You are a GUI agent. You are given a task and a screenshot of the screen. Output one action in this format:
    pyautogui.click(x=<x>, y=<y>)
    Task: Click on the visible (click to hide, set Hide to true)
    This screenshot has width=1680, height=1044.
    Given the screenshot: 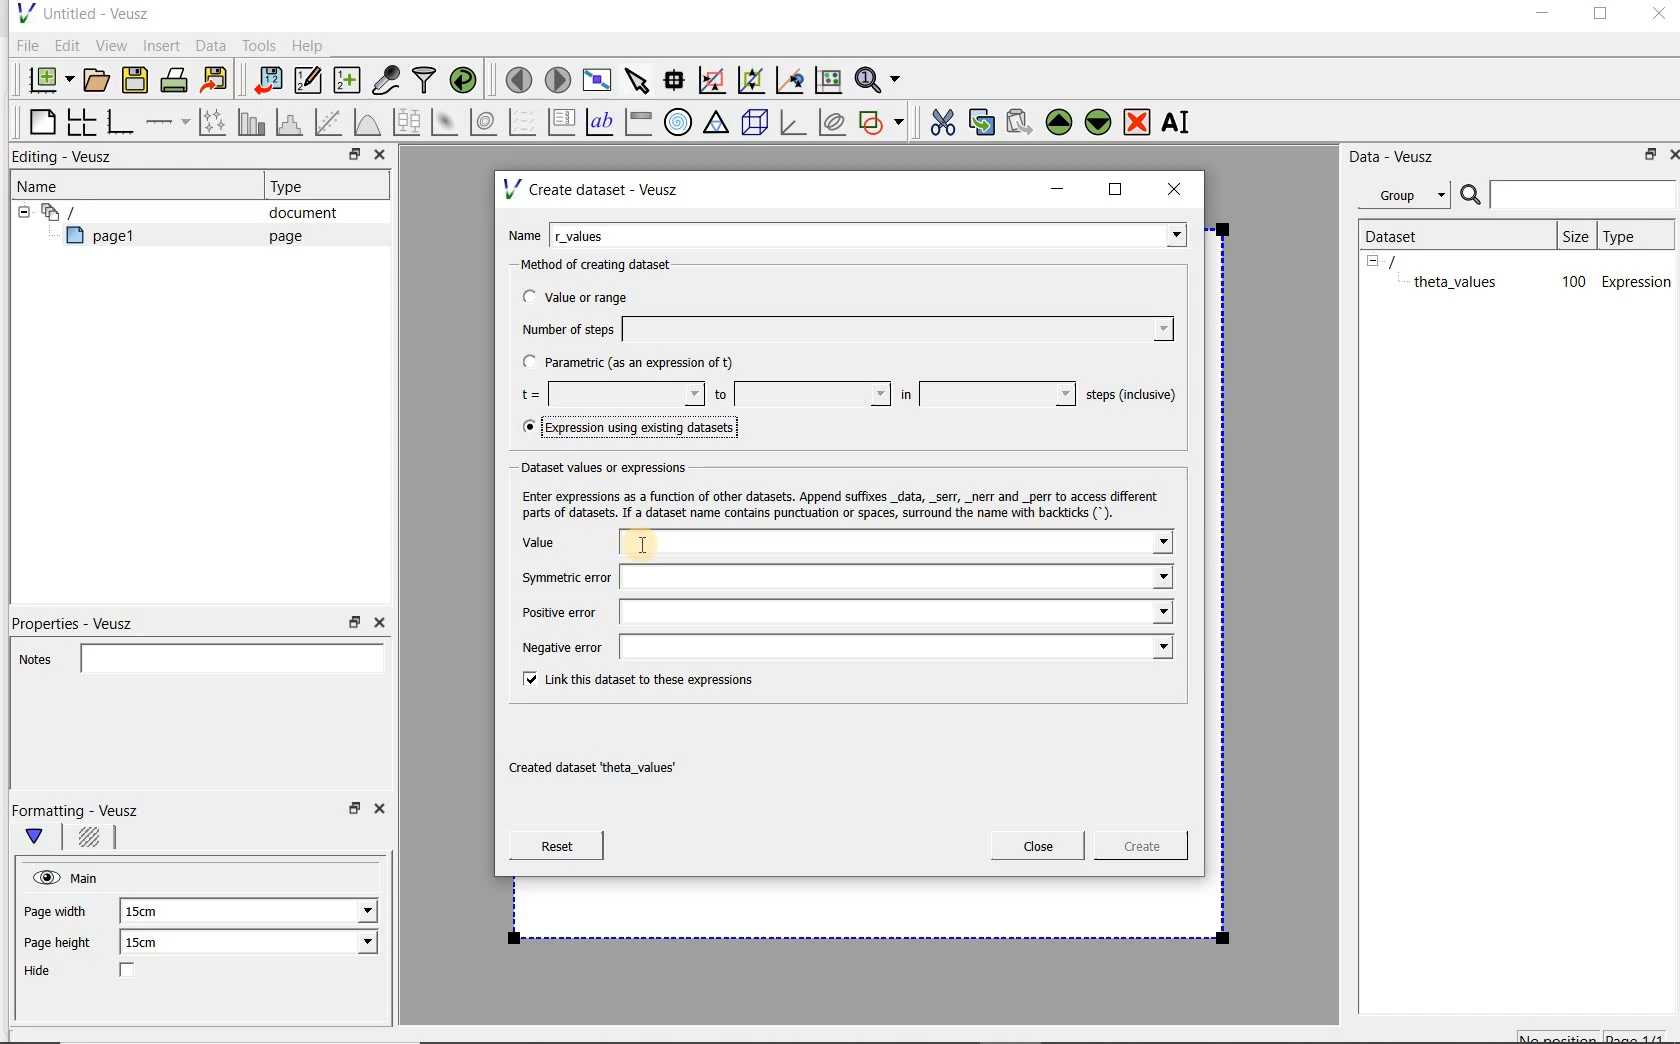 What is the action you would take?
    pyautogui.click(x=43, y=877)
    